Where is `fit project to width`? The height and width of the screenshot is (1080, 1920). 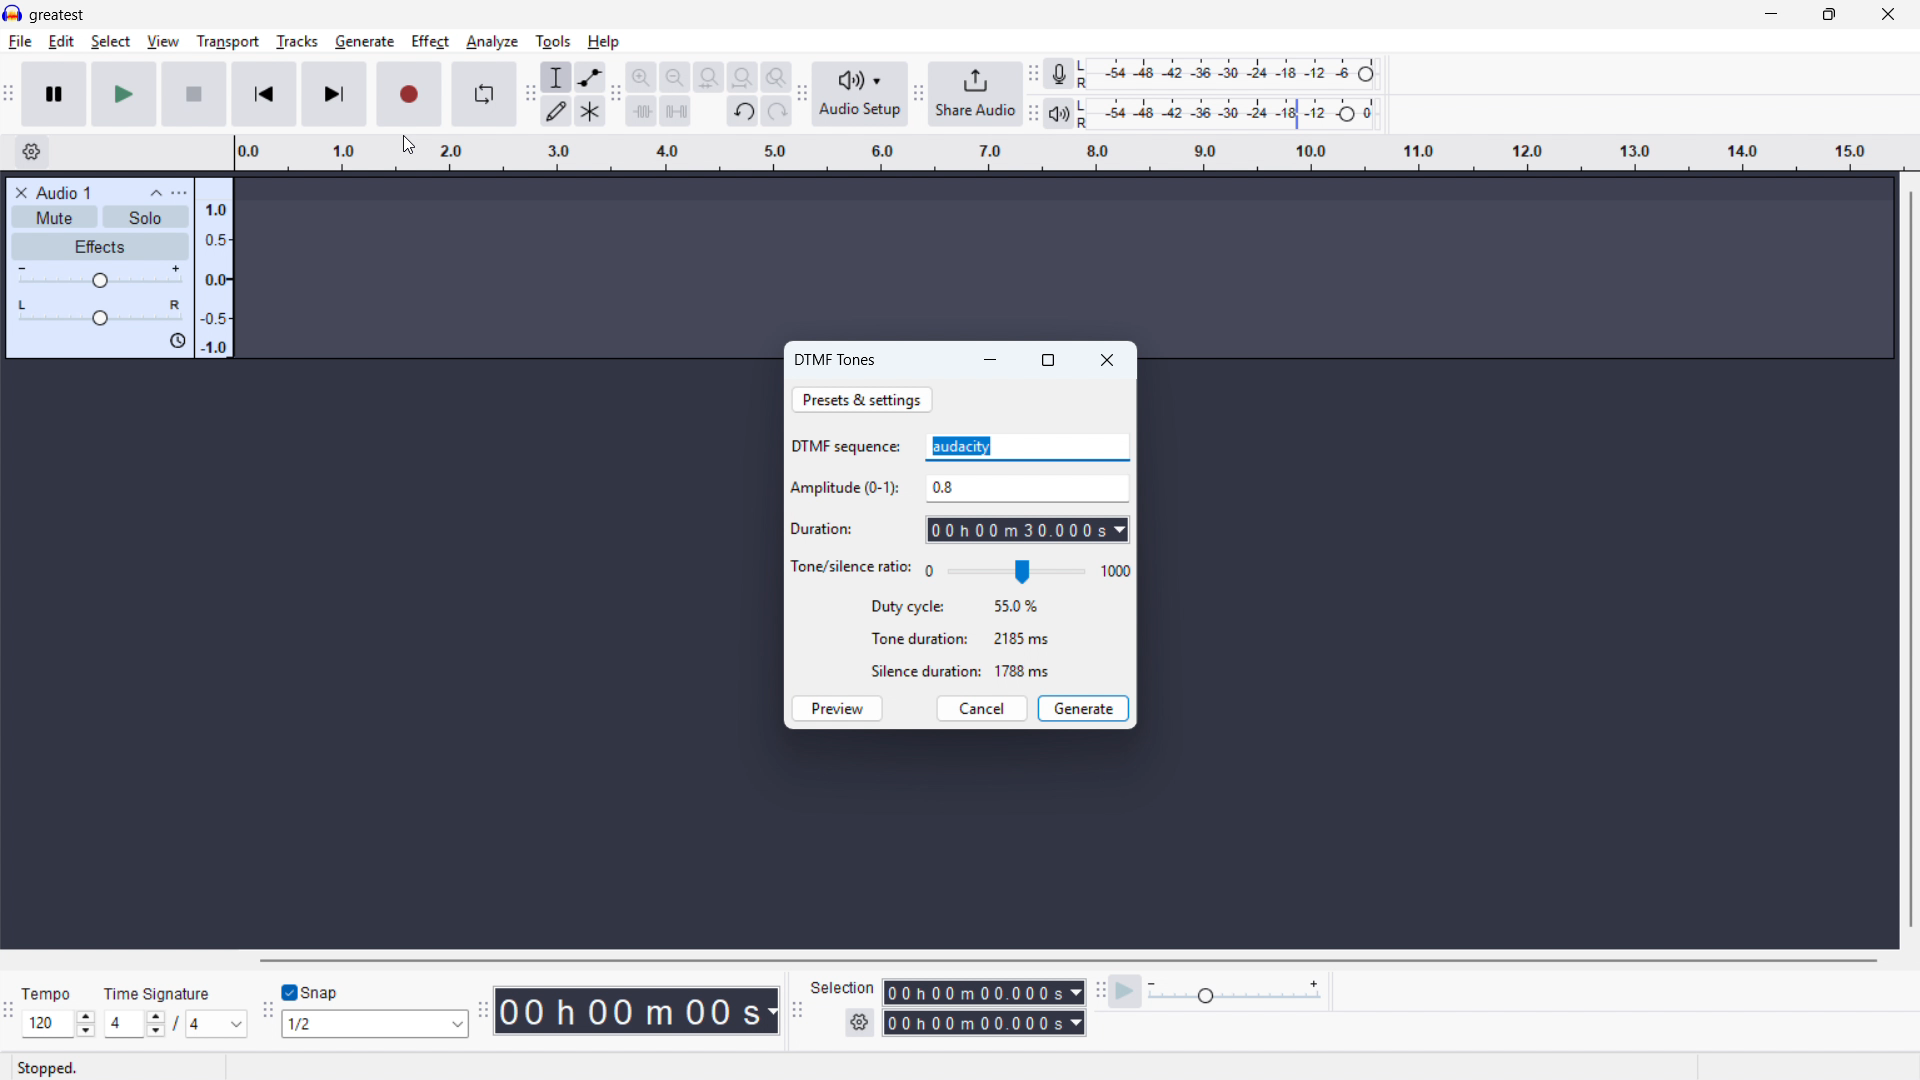
fit project to width is located at coordinates (743, 76).